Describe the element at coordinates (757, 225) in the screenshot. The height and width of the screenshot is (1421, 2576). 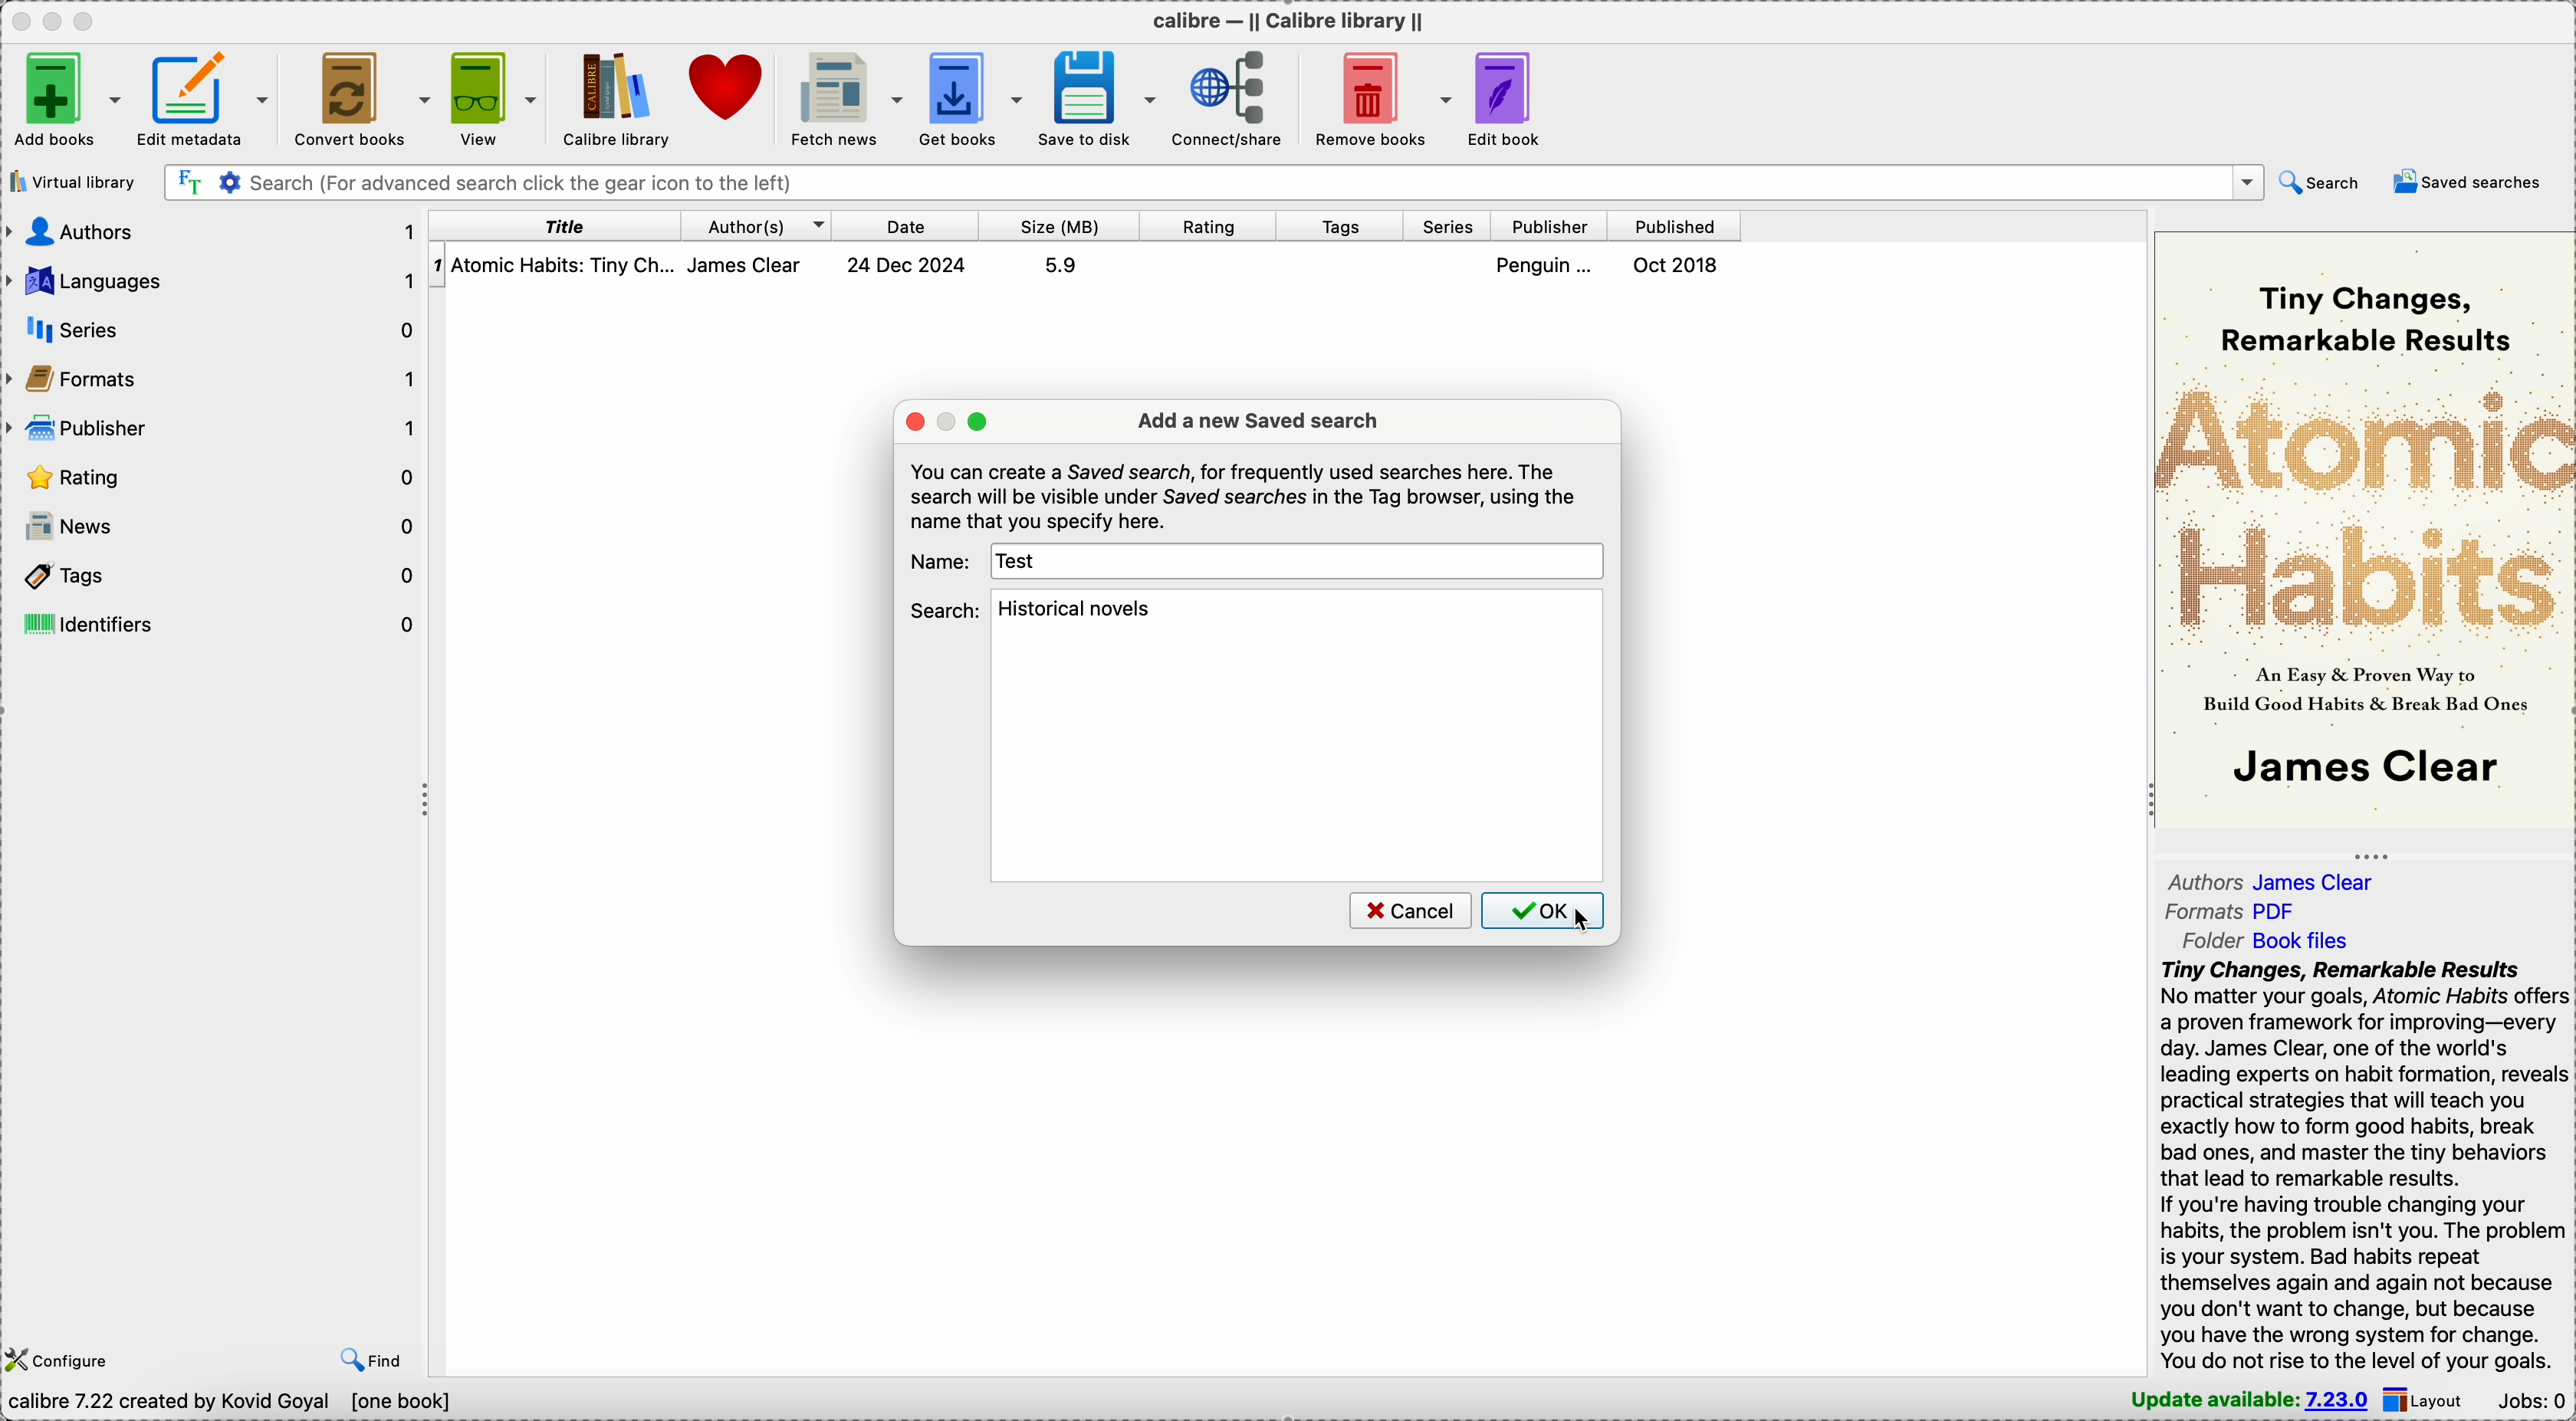
I see `authors` at that location.